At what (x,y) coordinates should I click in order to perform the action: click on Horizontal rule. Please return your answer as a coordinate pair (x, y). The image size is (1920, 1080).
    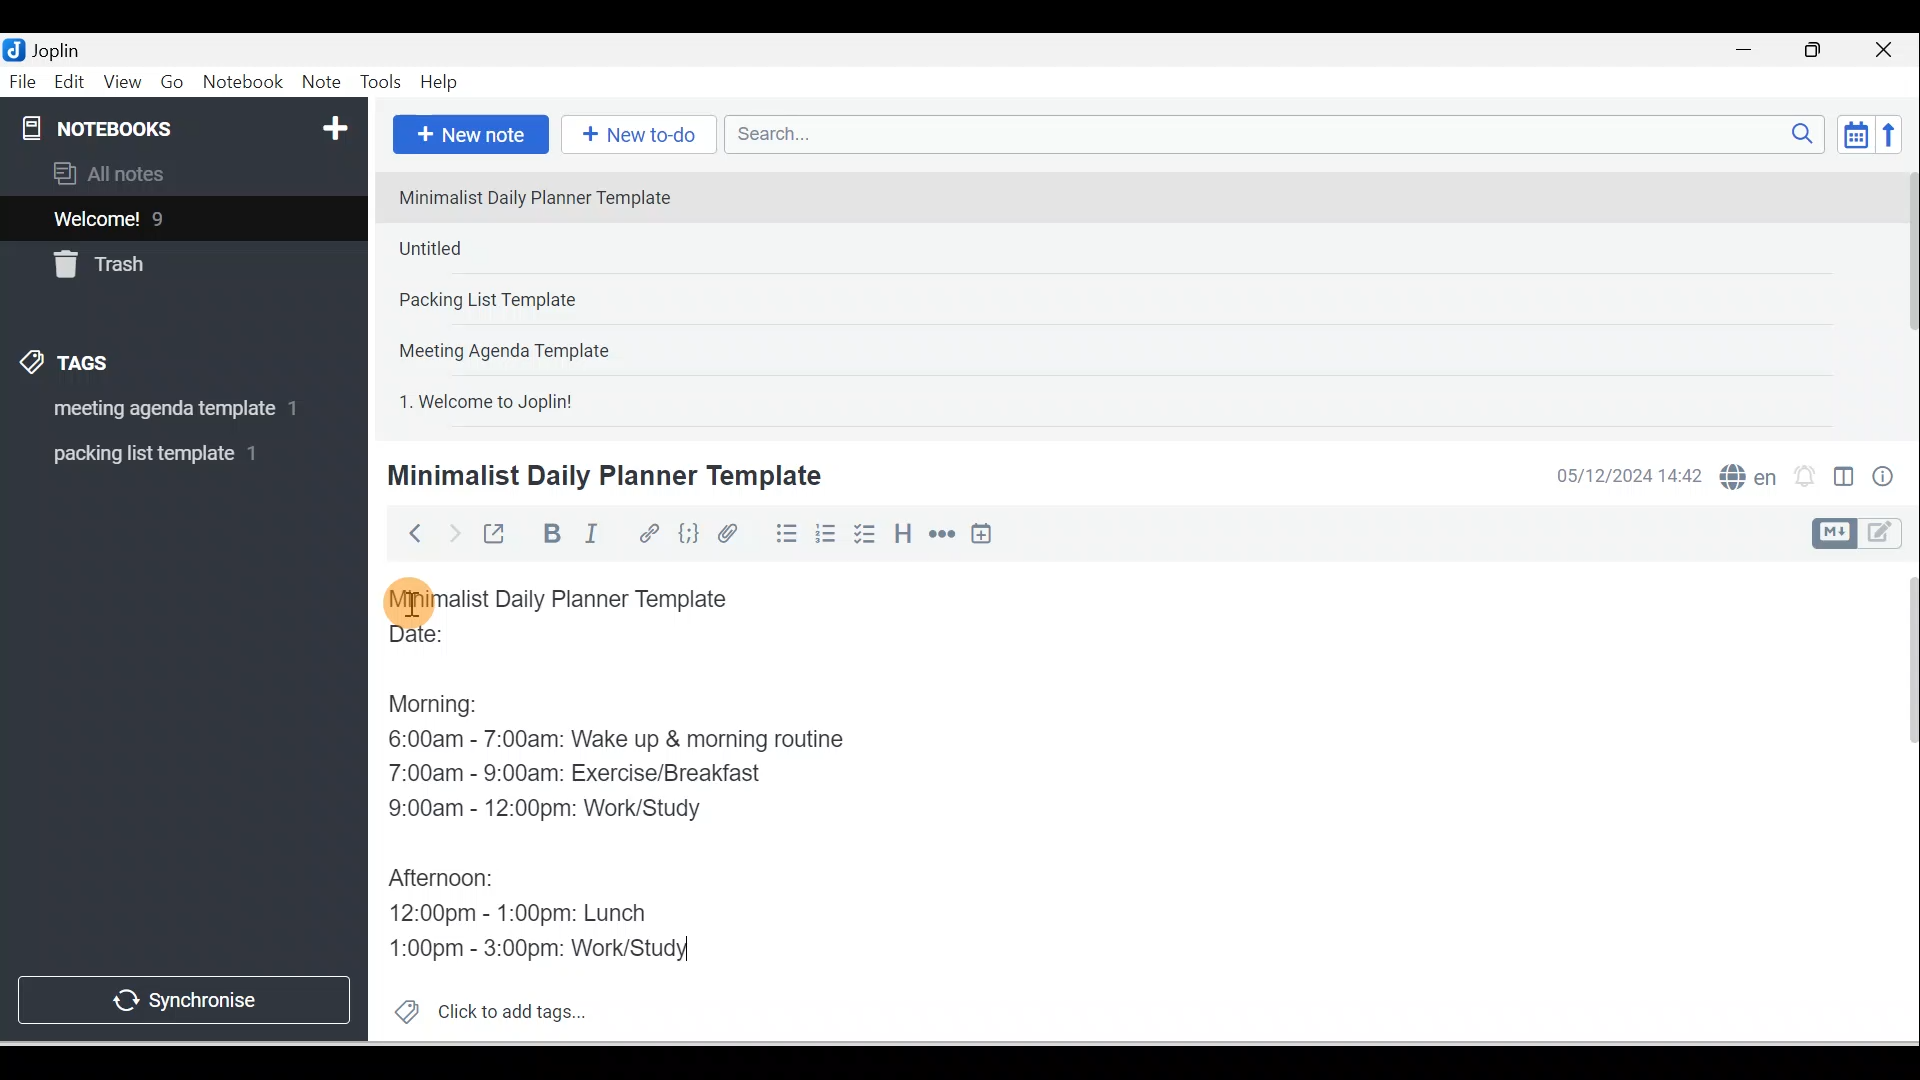
    Looking at the image, I should click on (944, 534).